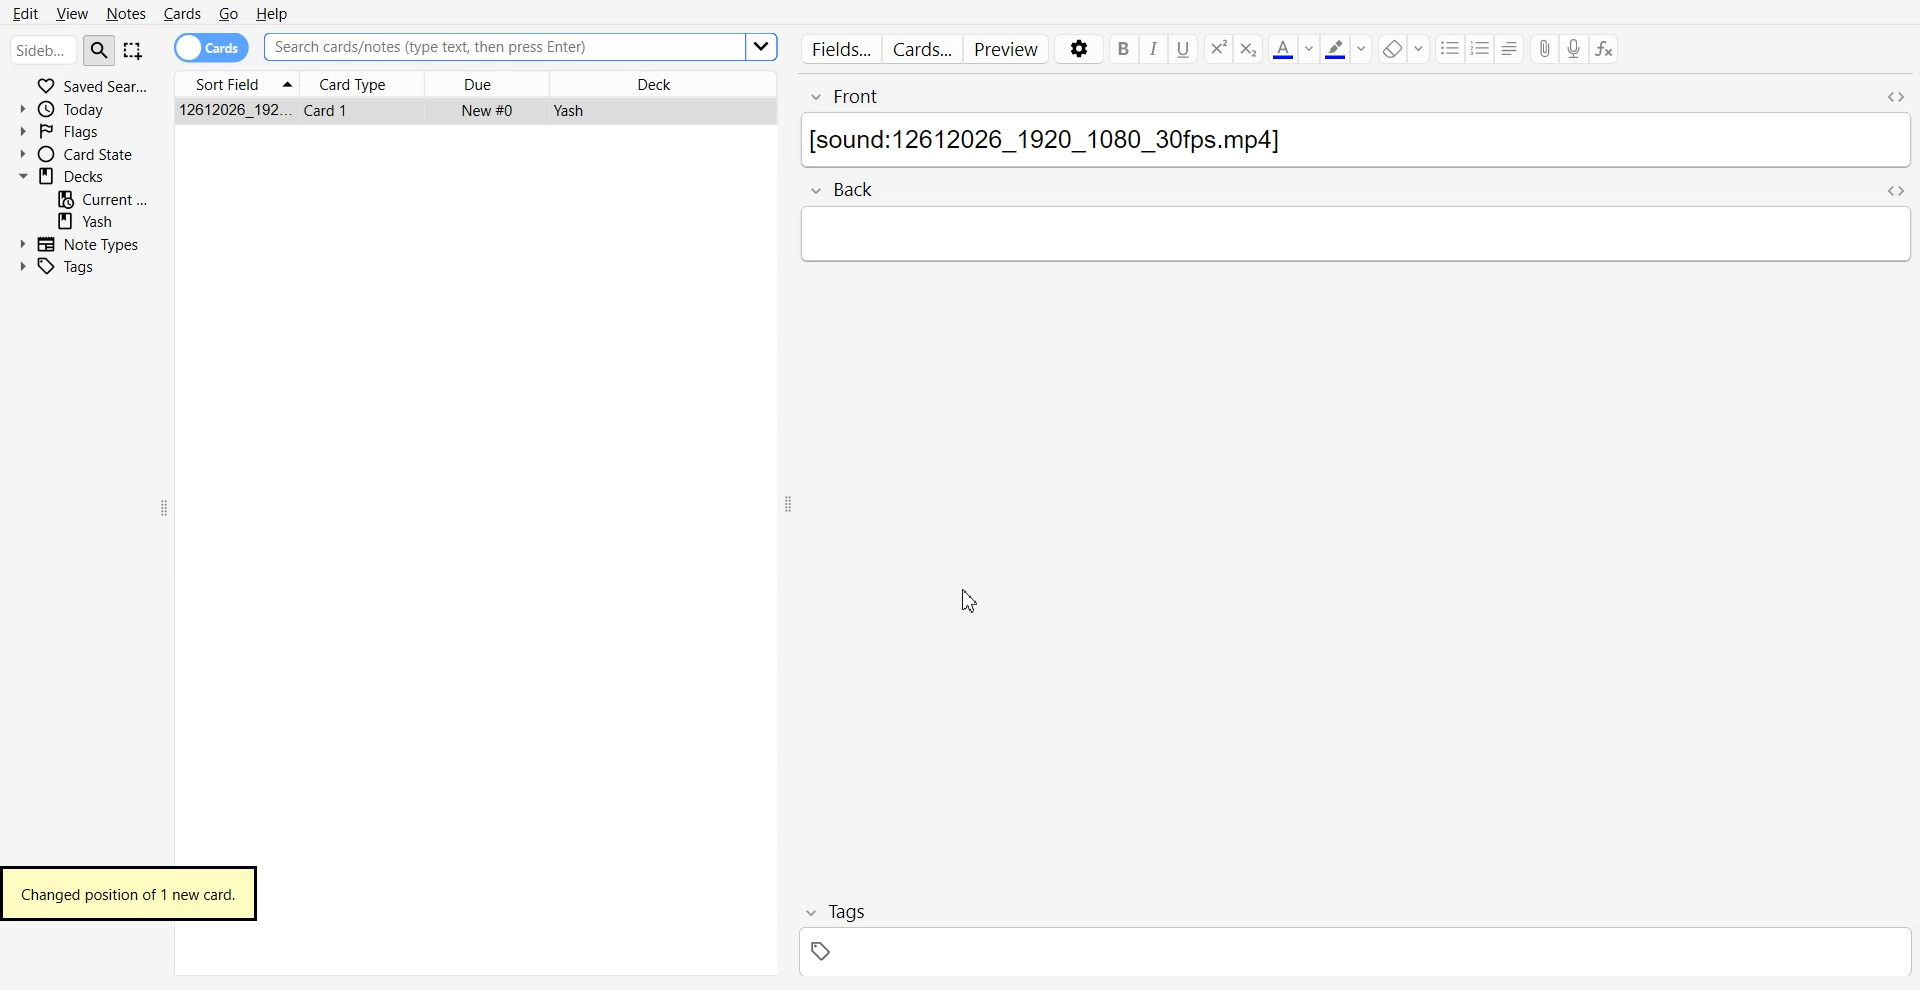 This screenshot has width=1920, height=990. I want to click on Text, so click(1354, 140).